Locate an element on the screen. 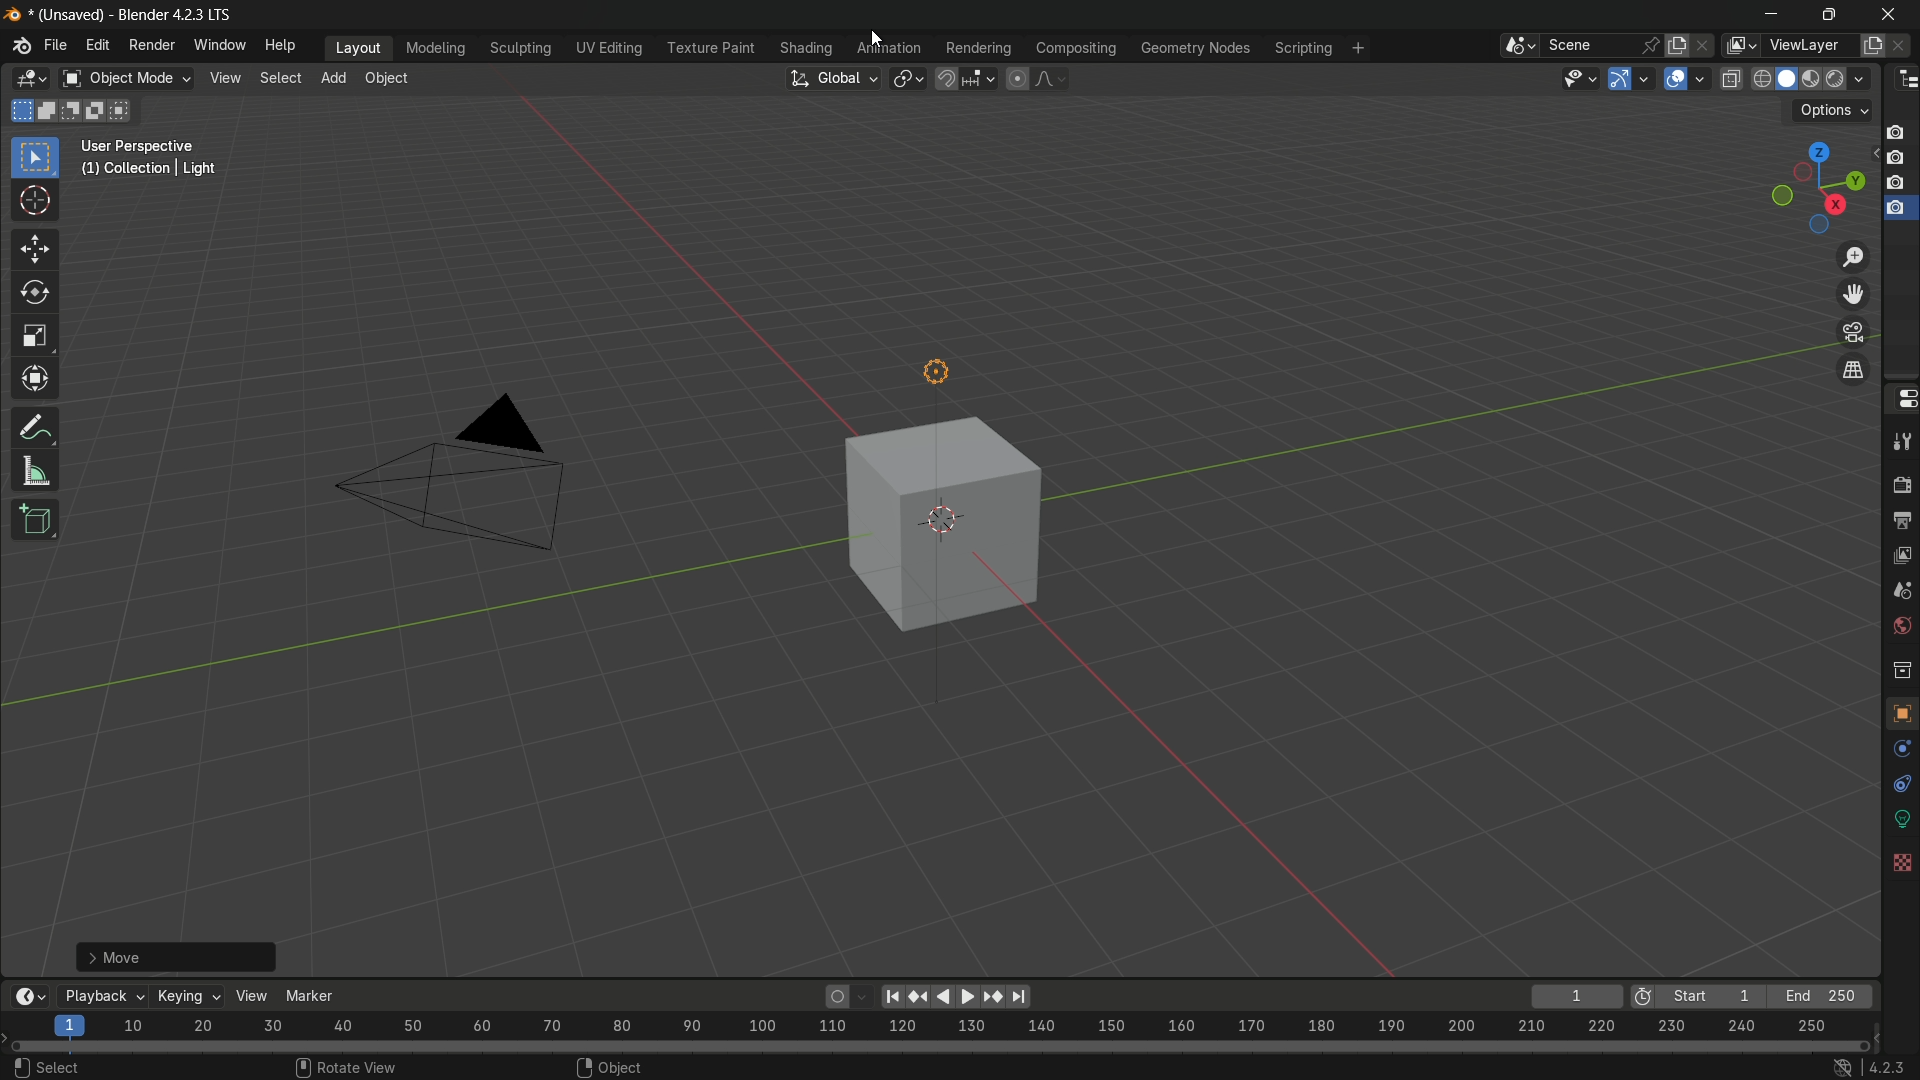 This screenshot has height=1080, width=1920. cursor is located at coordinates (879, 41).